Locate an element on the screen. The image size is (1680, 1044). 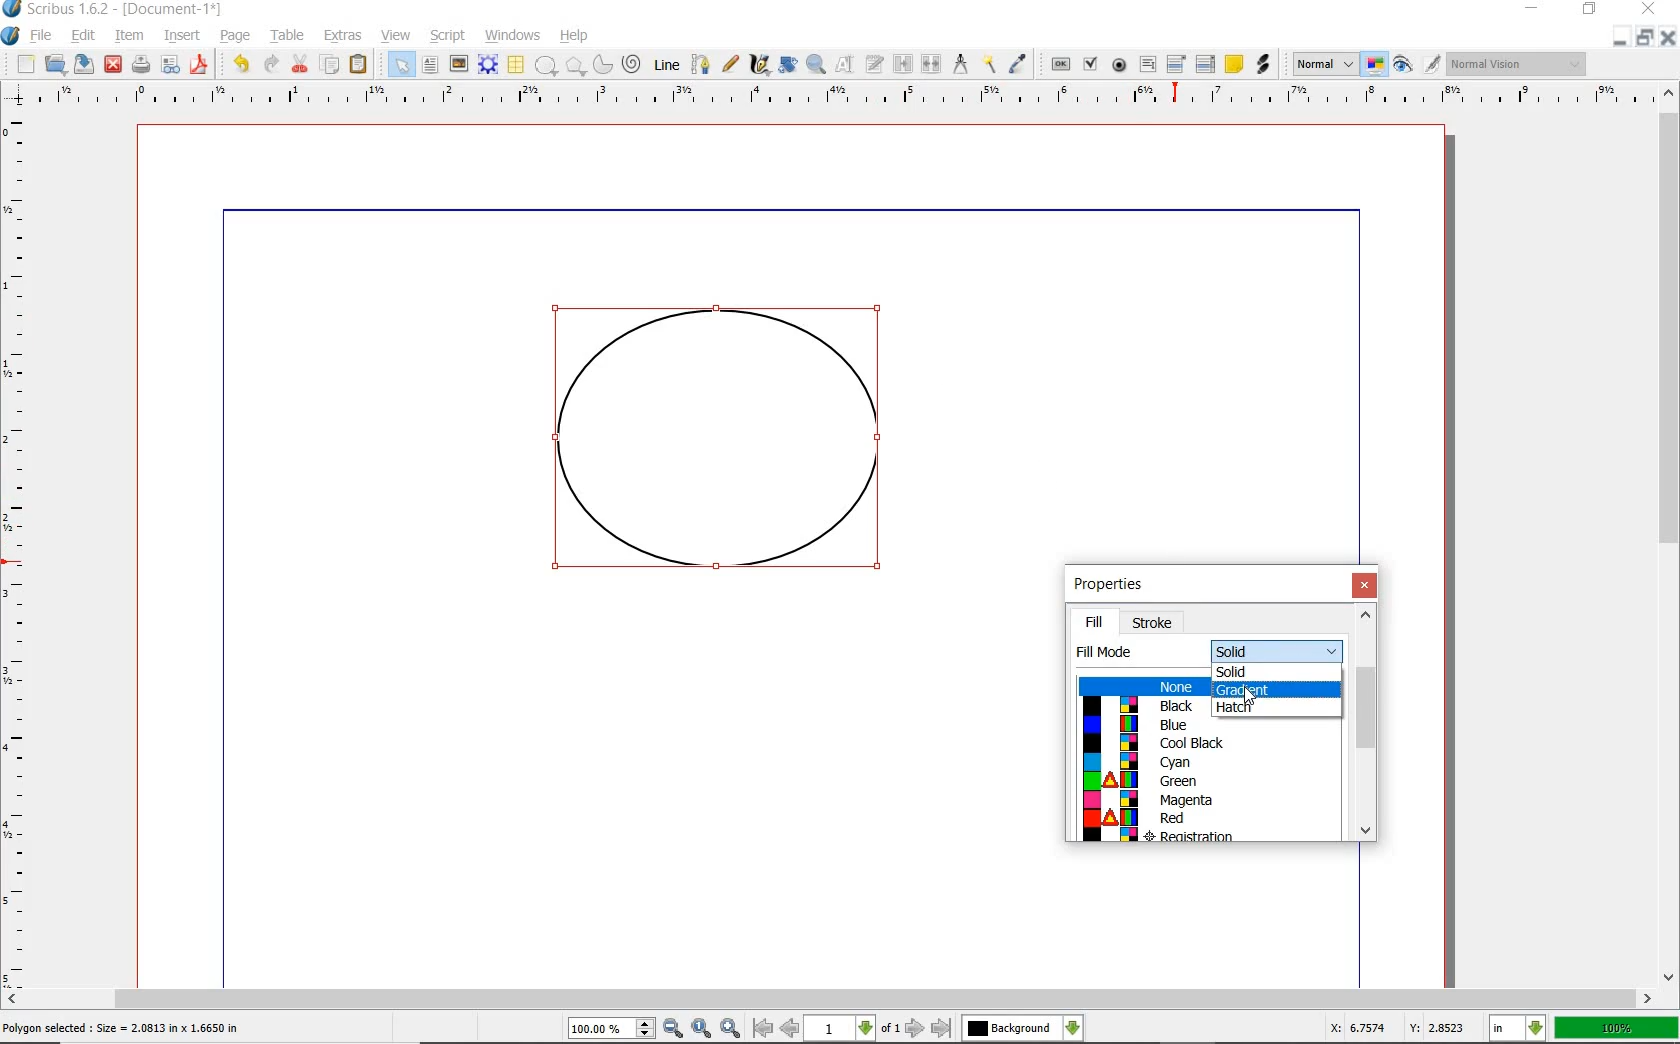
solid is located at coordinates (1275, 671).